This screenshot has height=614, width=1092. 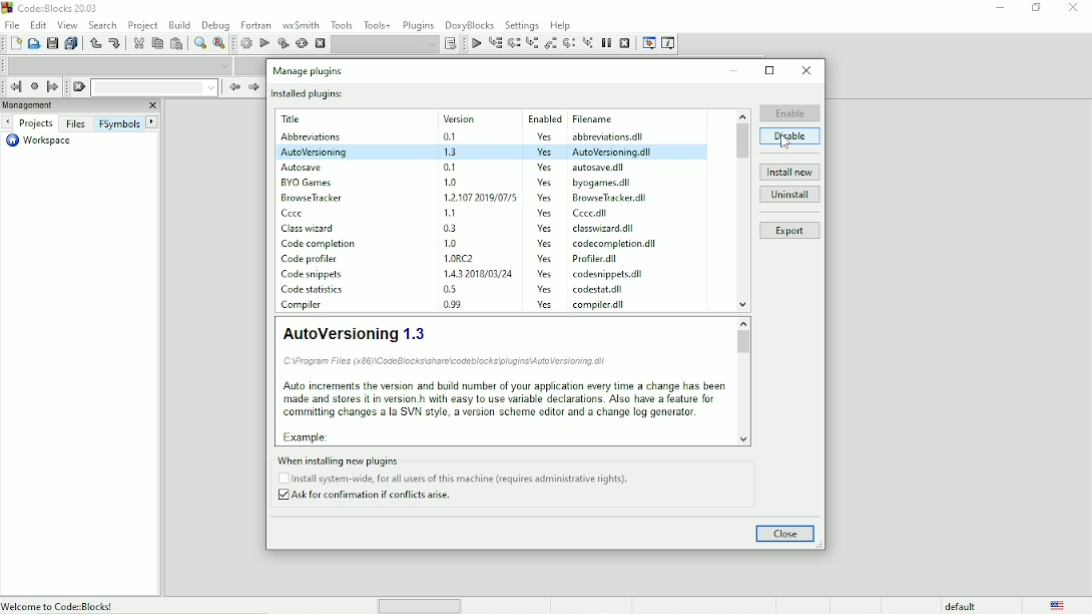 What do you see at coordinates (450, 181) in the screenshot?
I see `1.0` at bounding box center [450, 181].